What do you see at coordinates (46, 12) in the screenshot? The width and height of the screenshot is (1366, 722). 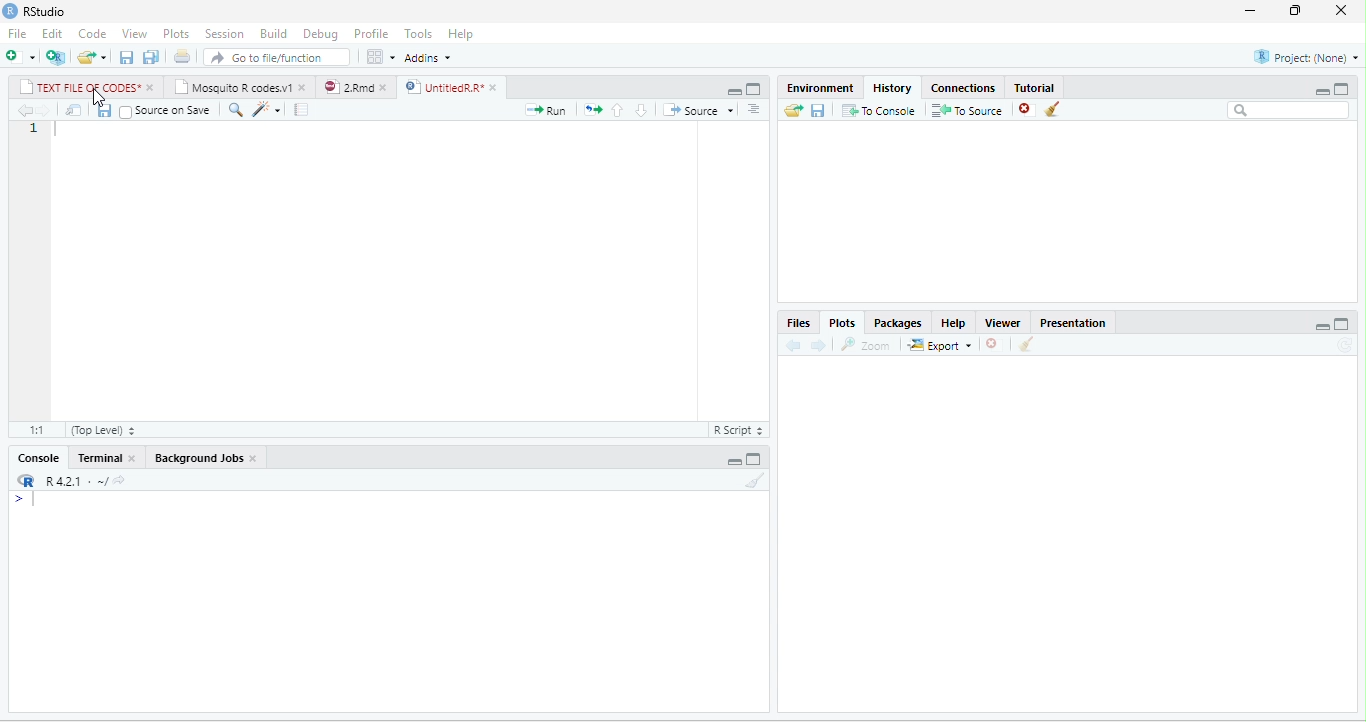 I see `RStudio` at bounding box center [46, 12].